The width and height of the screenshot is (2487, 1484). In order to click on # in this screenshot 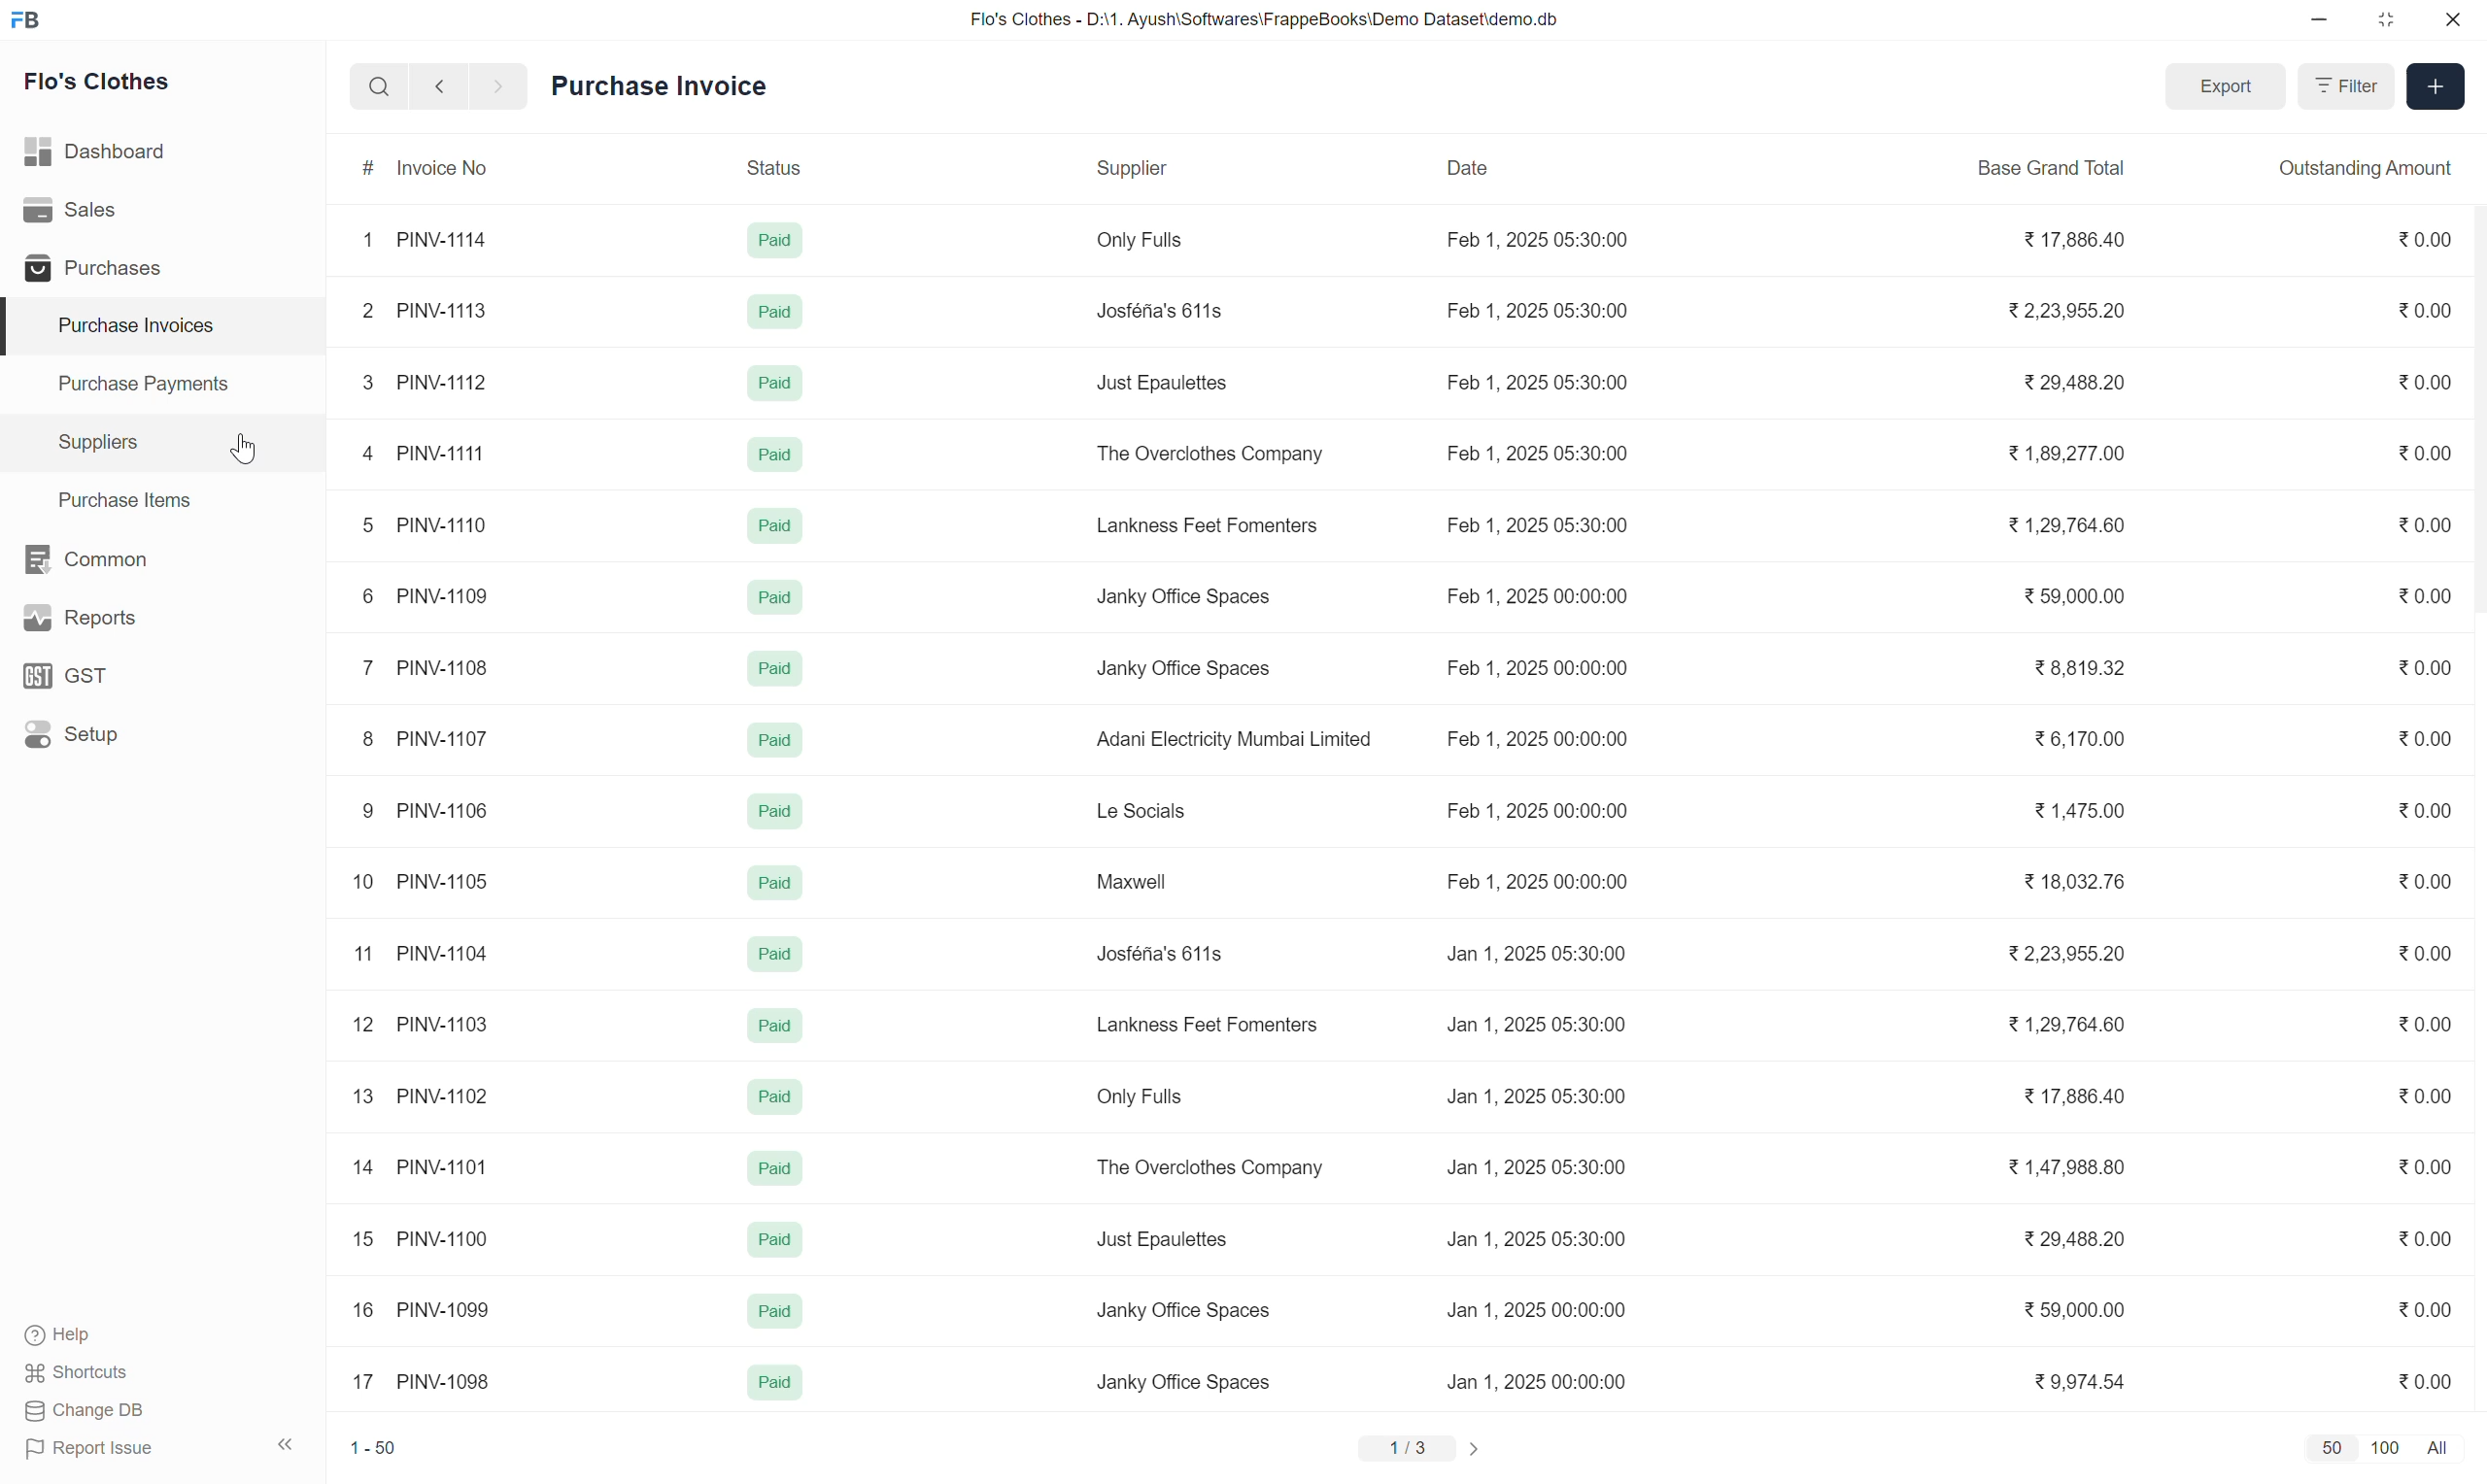, I will do `click(366, 172)`.